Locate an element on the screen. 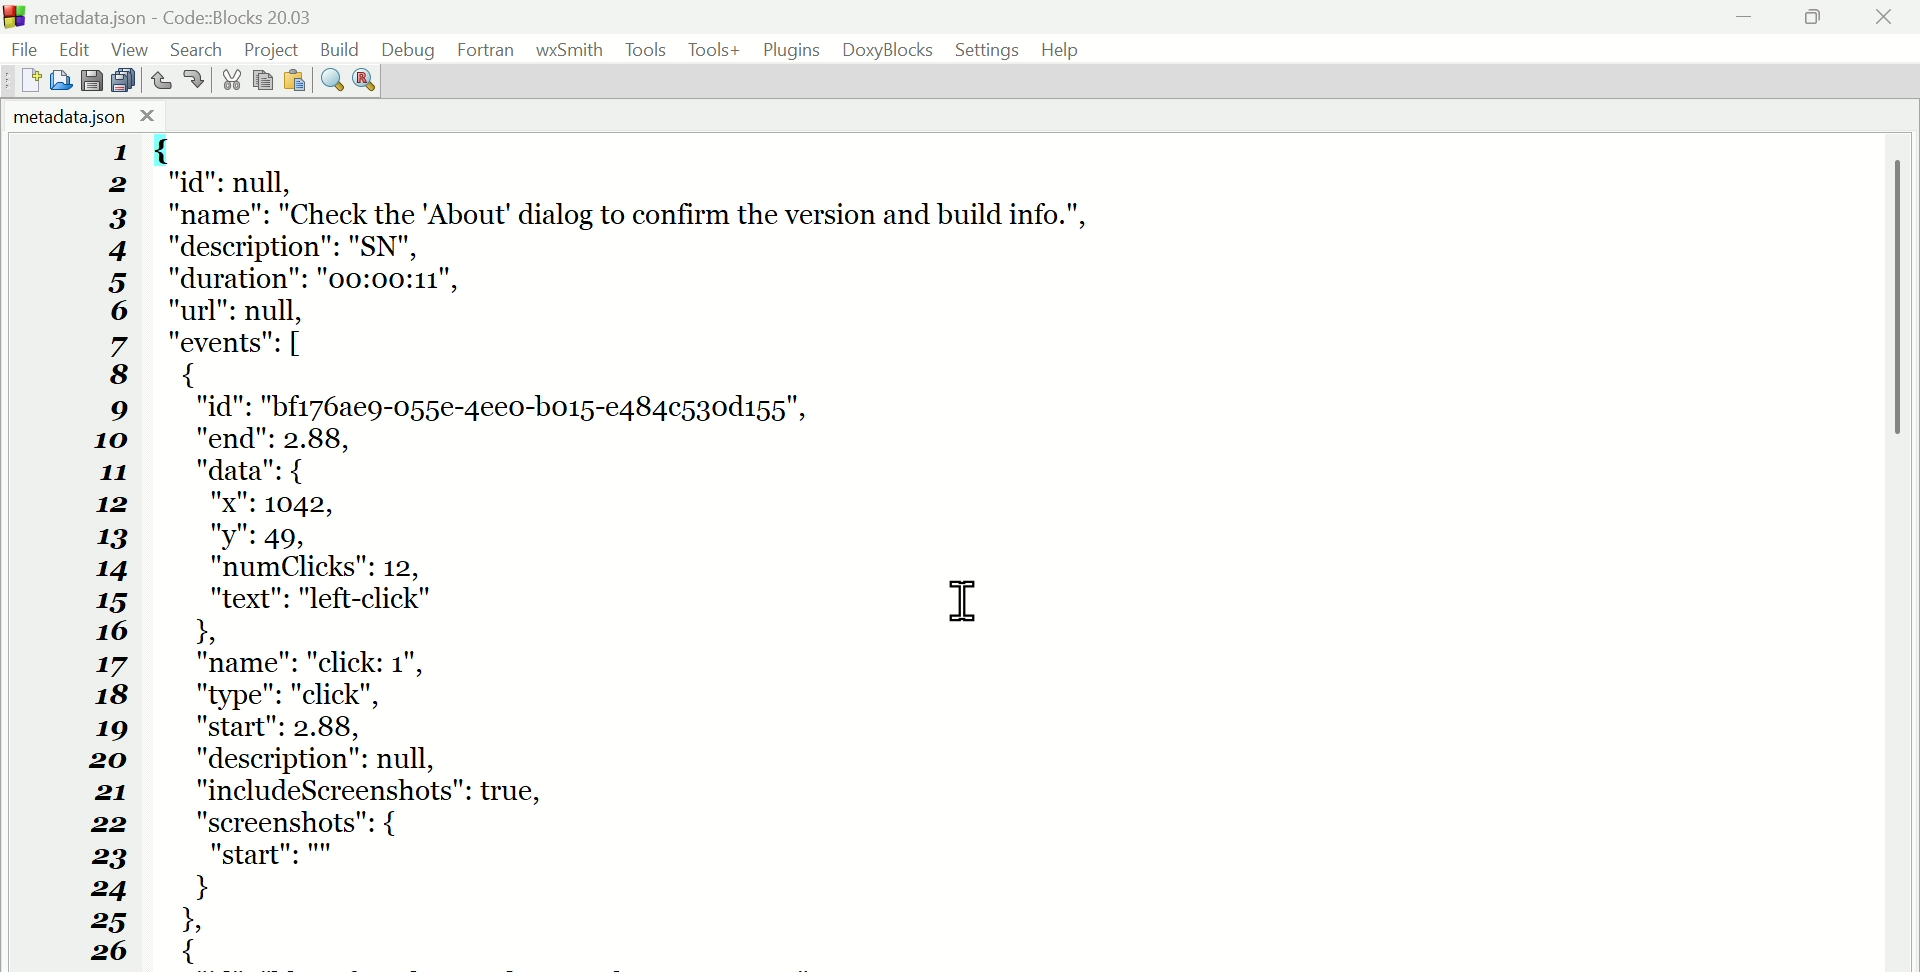  vertical scroll bar is located at coordinates (1902, 344).